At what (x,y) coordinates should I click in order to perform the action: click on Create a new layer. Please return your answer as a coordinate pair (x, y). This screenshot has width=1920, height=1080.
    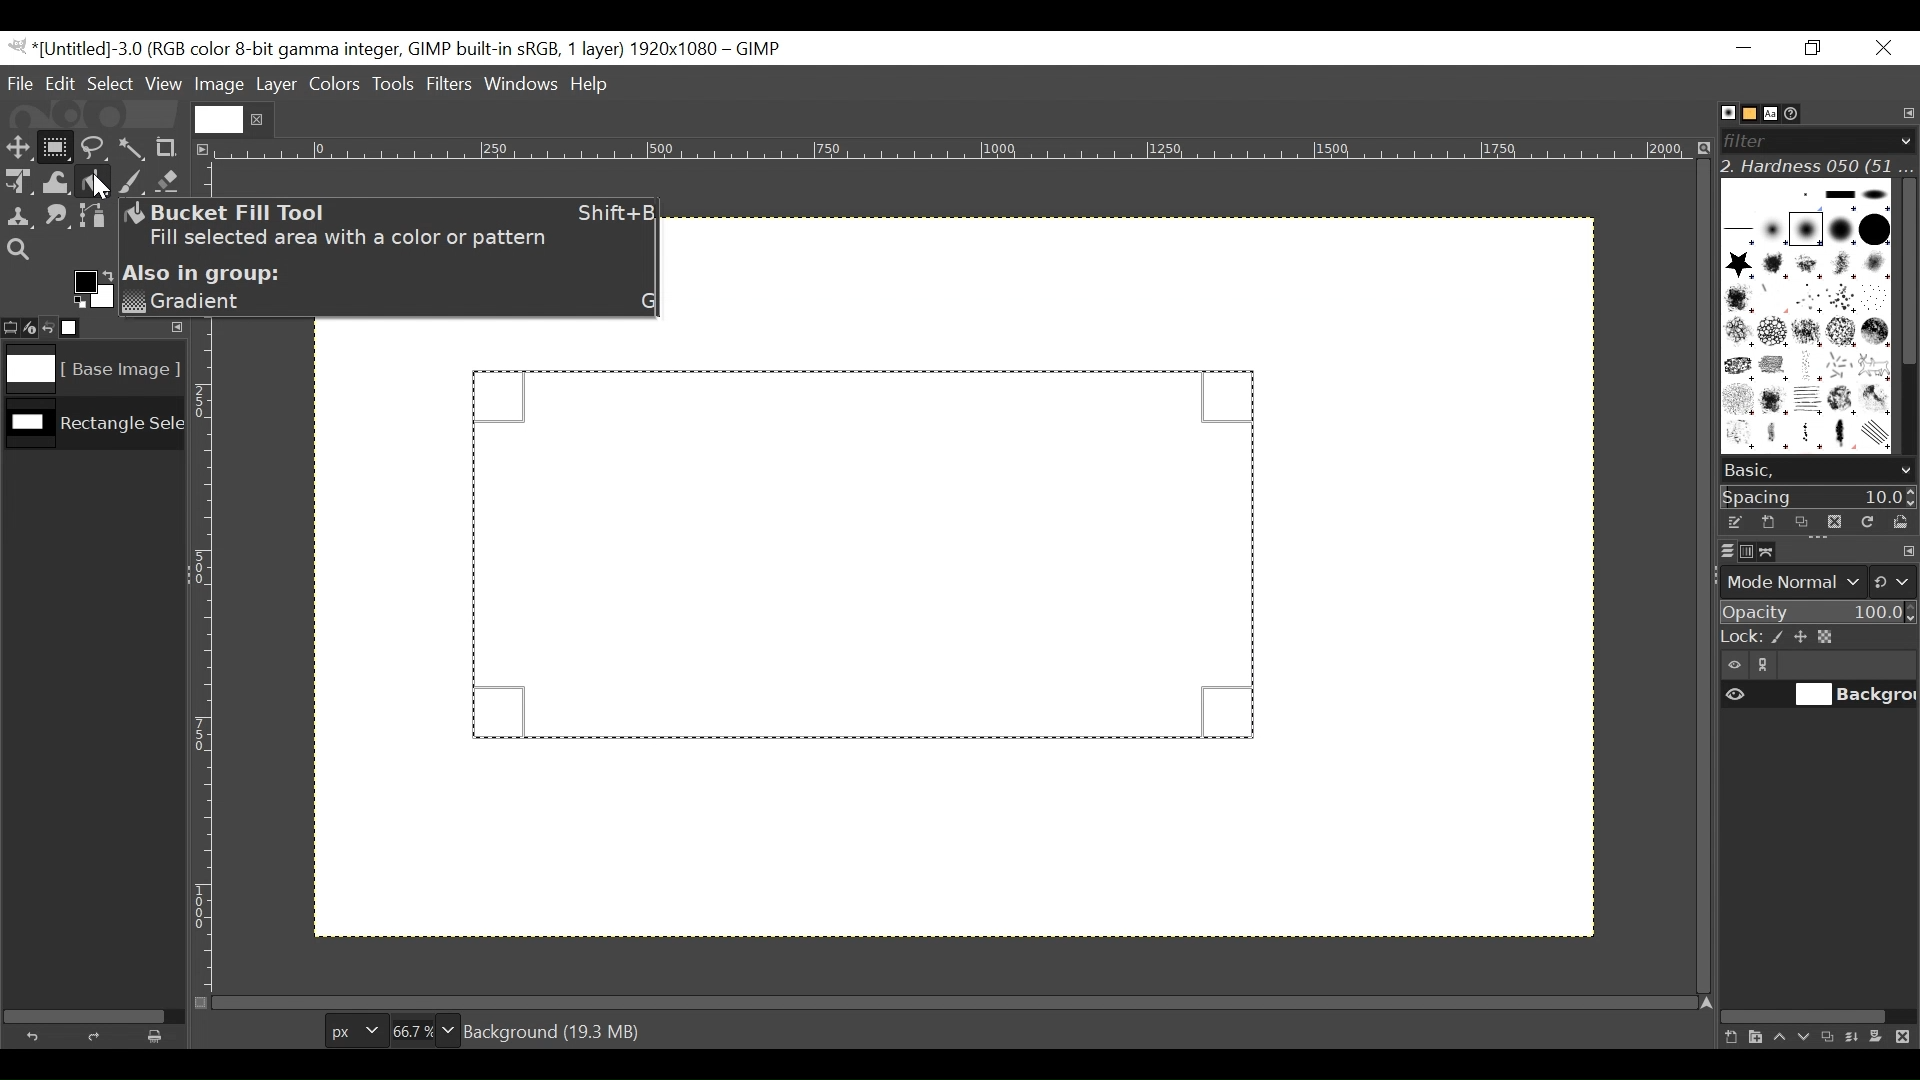
    Looking at the image, I should click on (1754, 1037).